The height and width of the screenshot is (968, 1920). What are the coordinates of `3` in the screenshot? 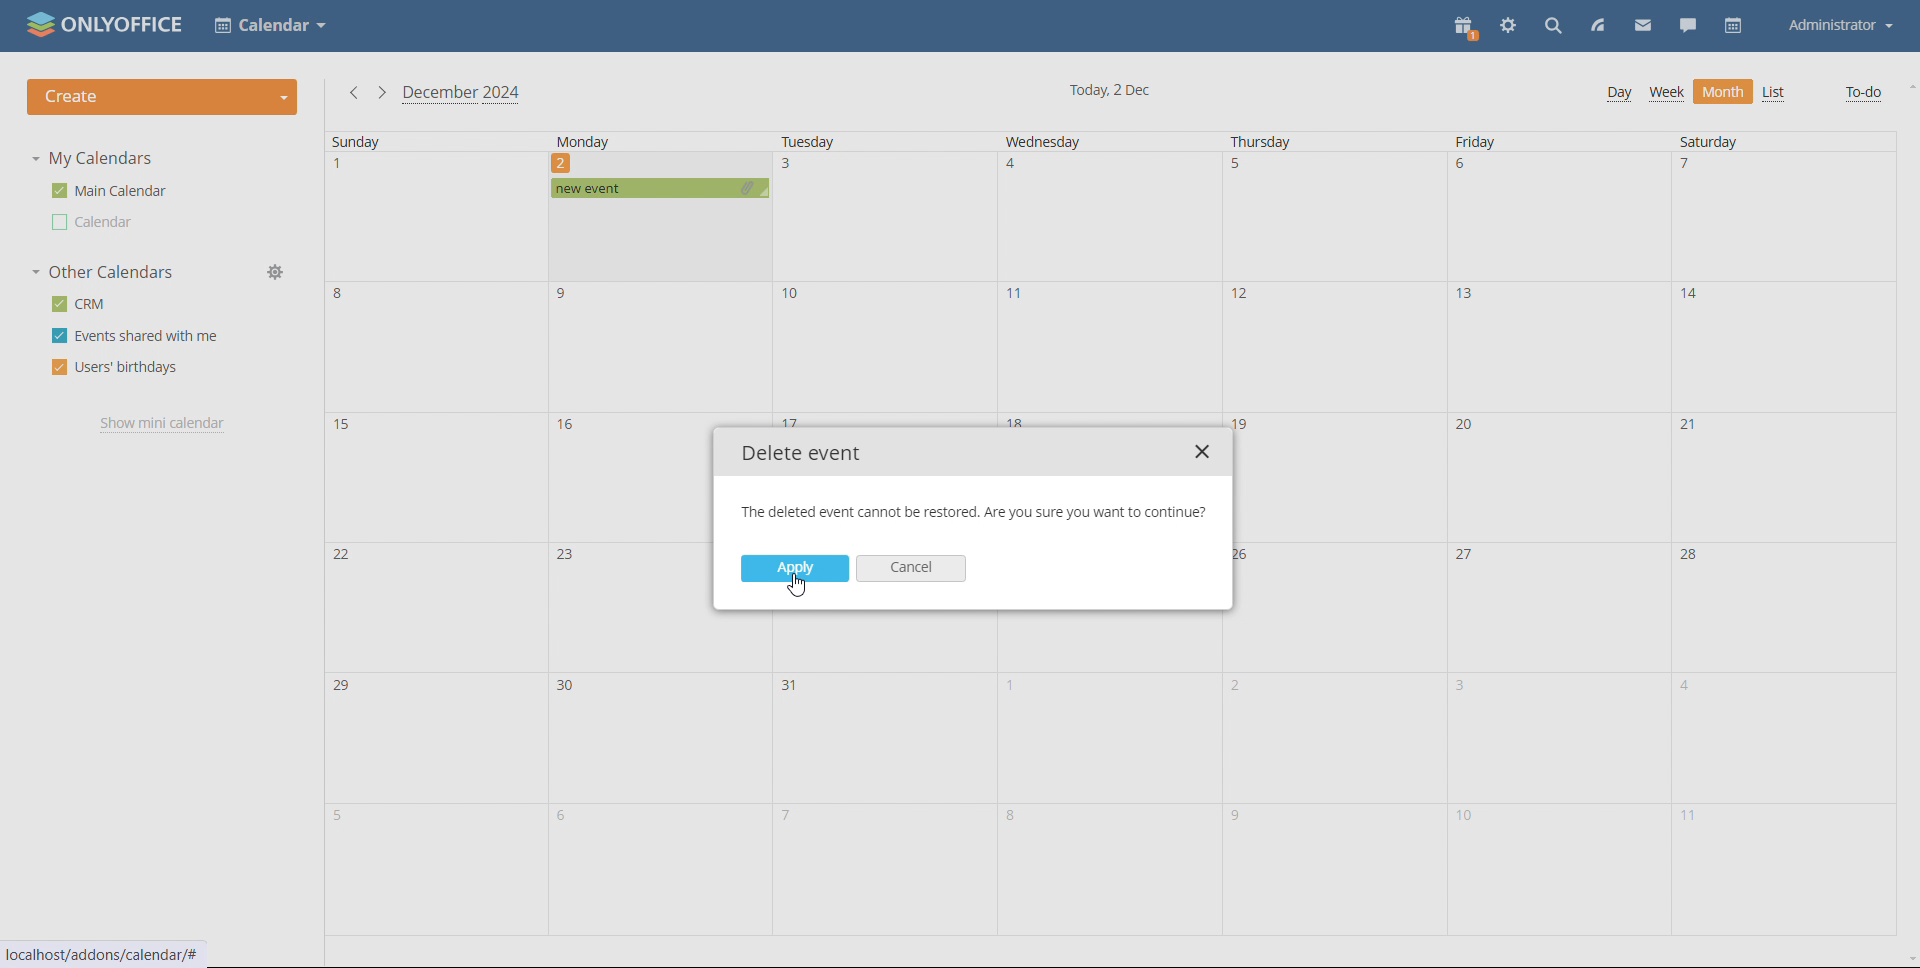 It's located at (1466, 687).